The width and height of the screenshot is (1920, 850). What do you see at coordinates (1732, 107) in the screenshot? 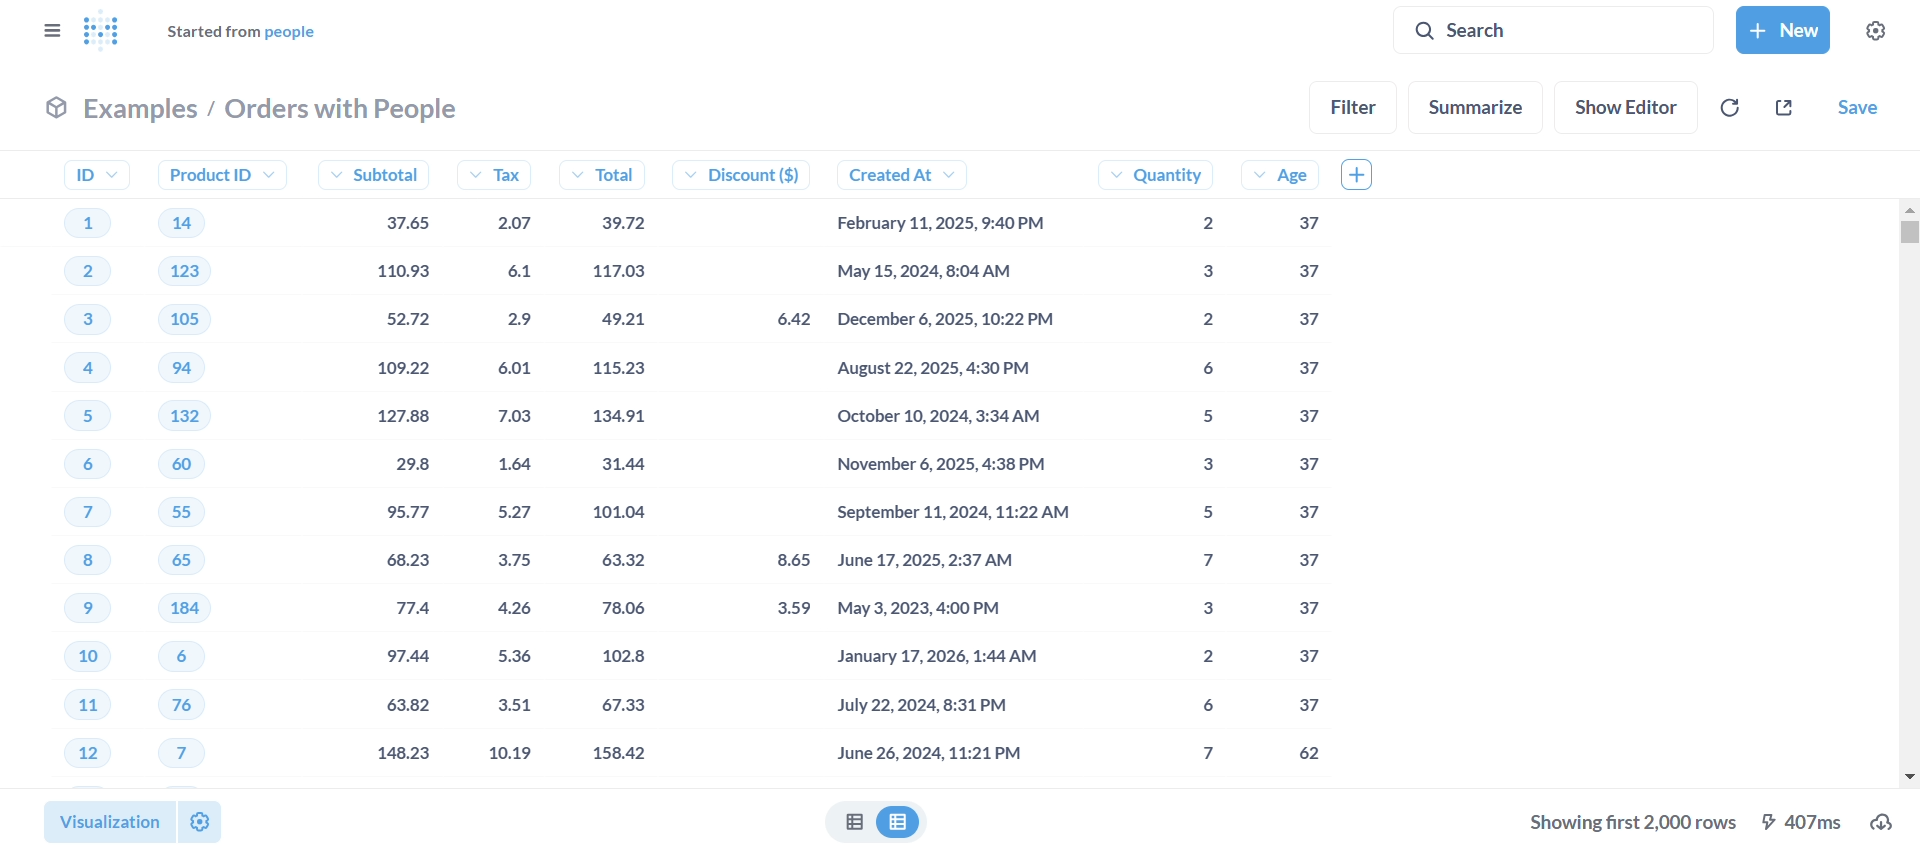
I see `auto-refresh` at bounding box center [1732, 107].